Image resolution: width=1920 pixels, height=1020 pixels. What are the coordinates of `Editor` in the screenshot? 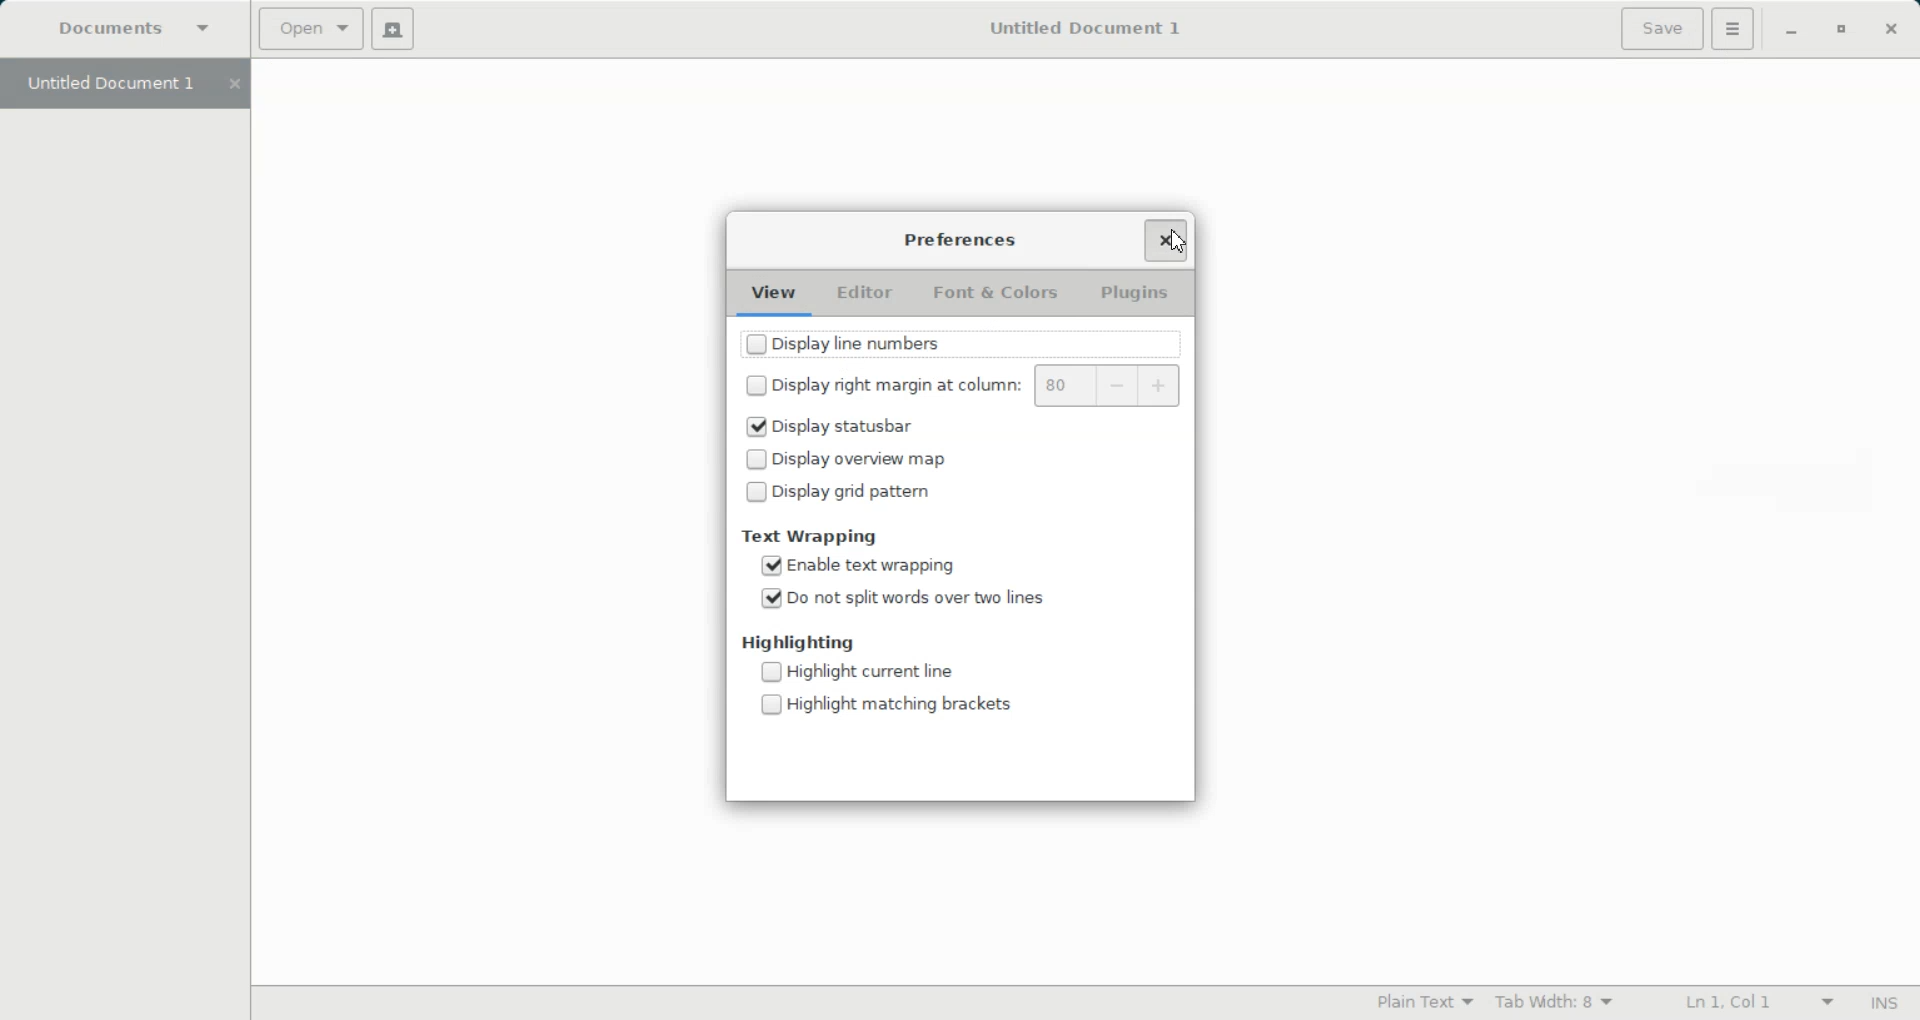 It's located at (861, 295).